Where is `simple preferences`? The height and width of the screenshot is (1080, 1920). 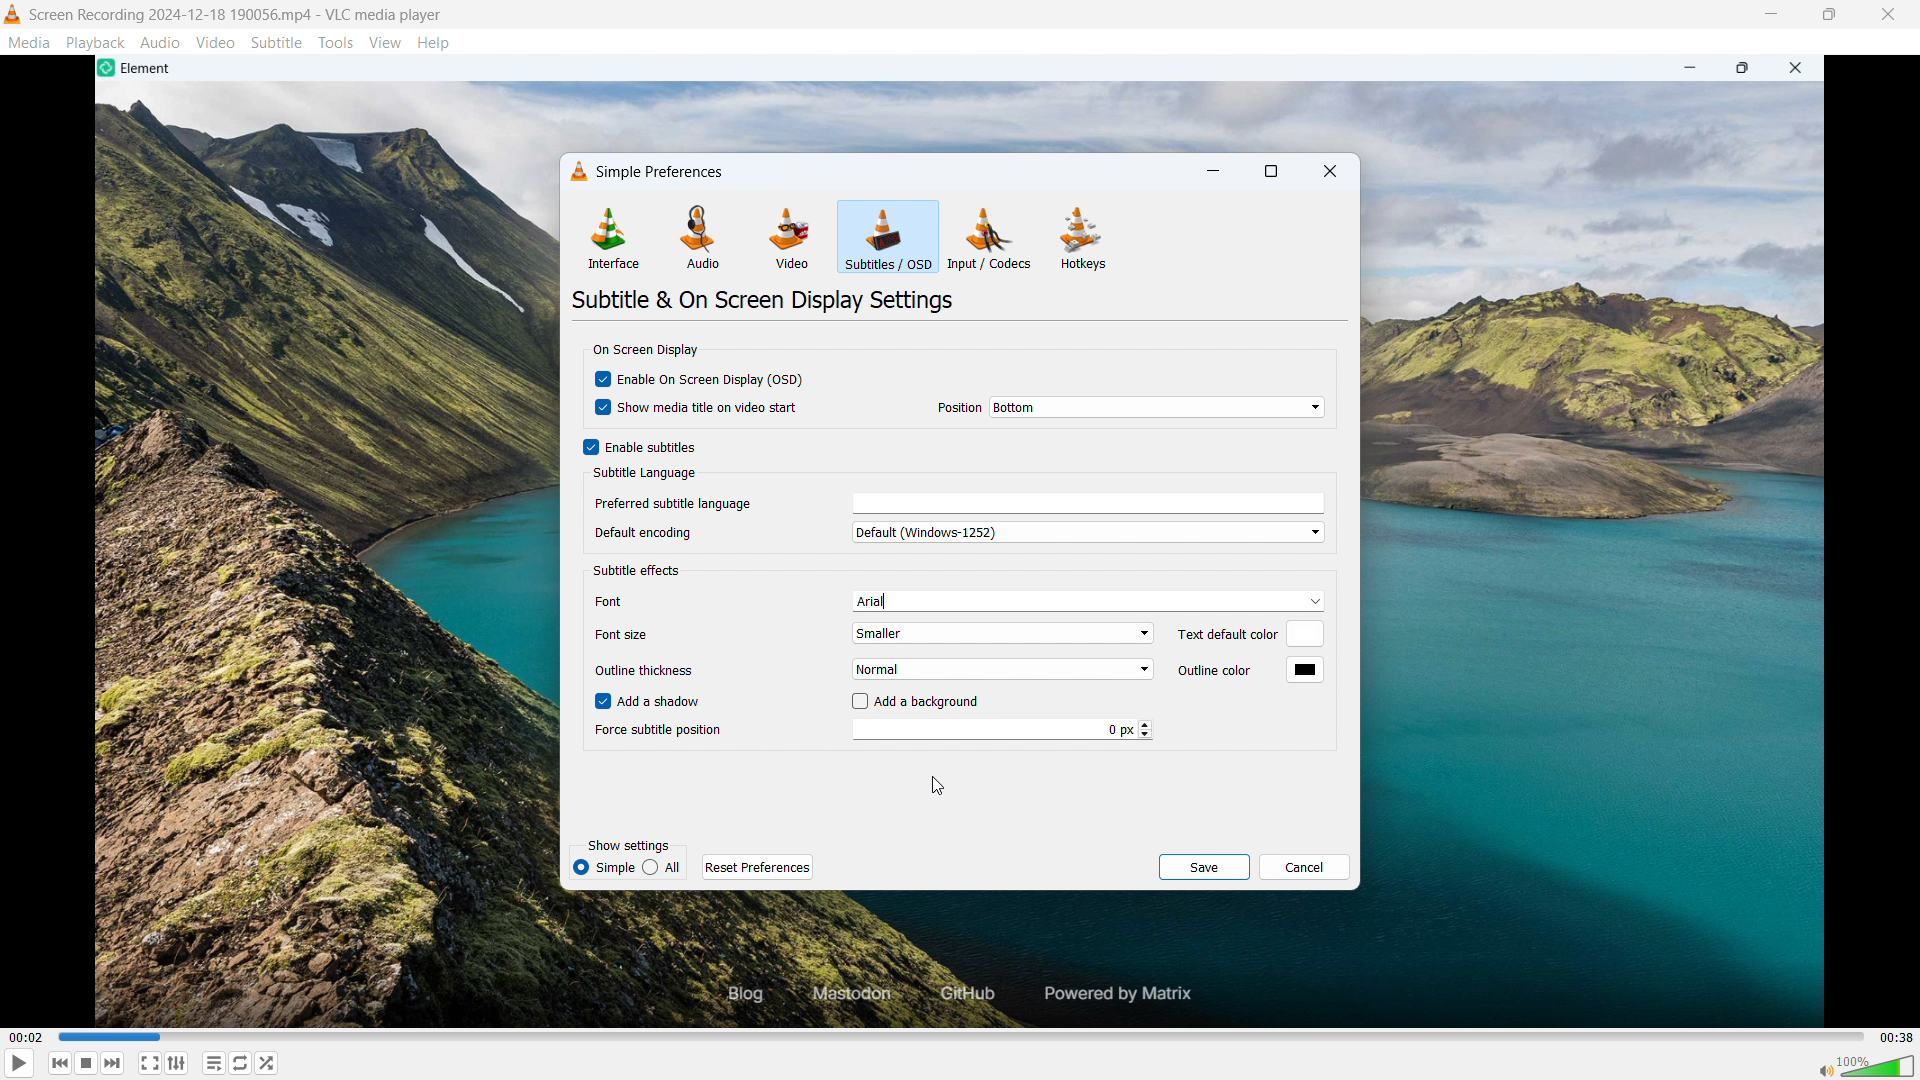 simple preferences is located at coordinates (664, 171).